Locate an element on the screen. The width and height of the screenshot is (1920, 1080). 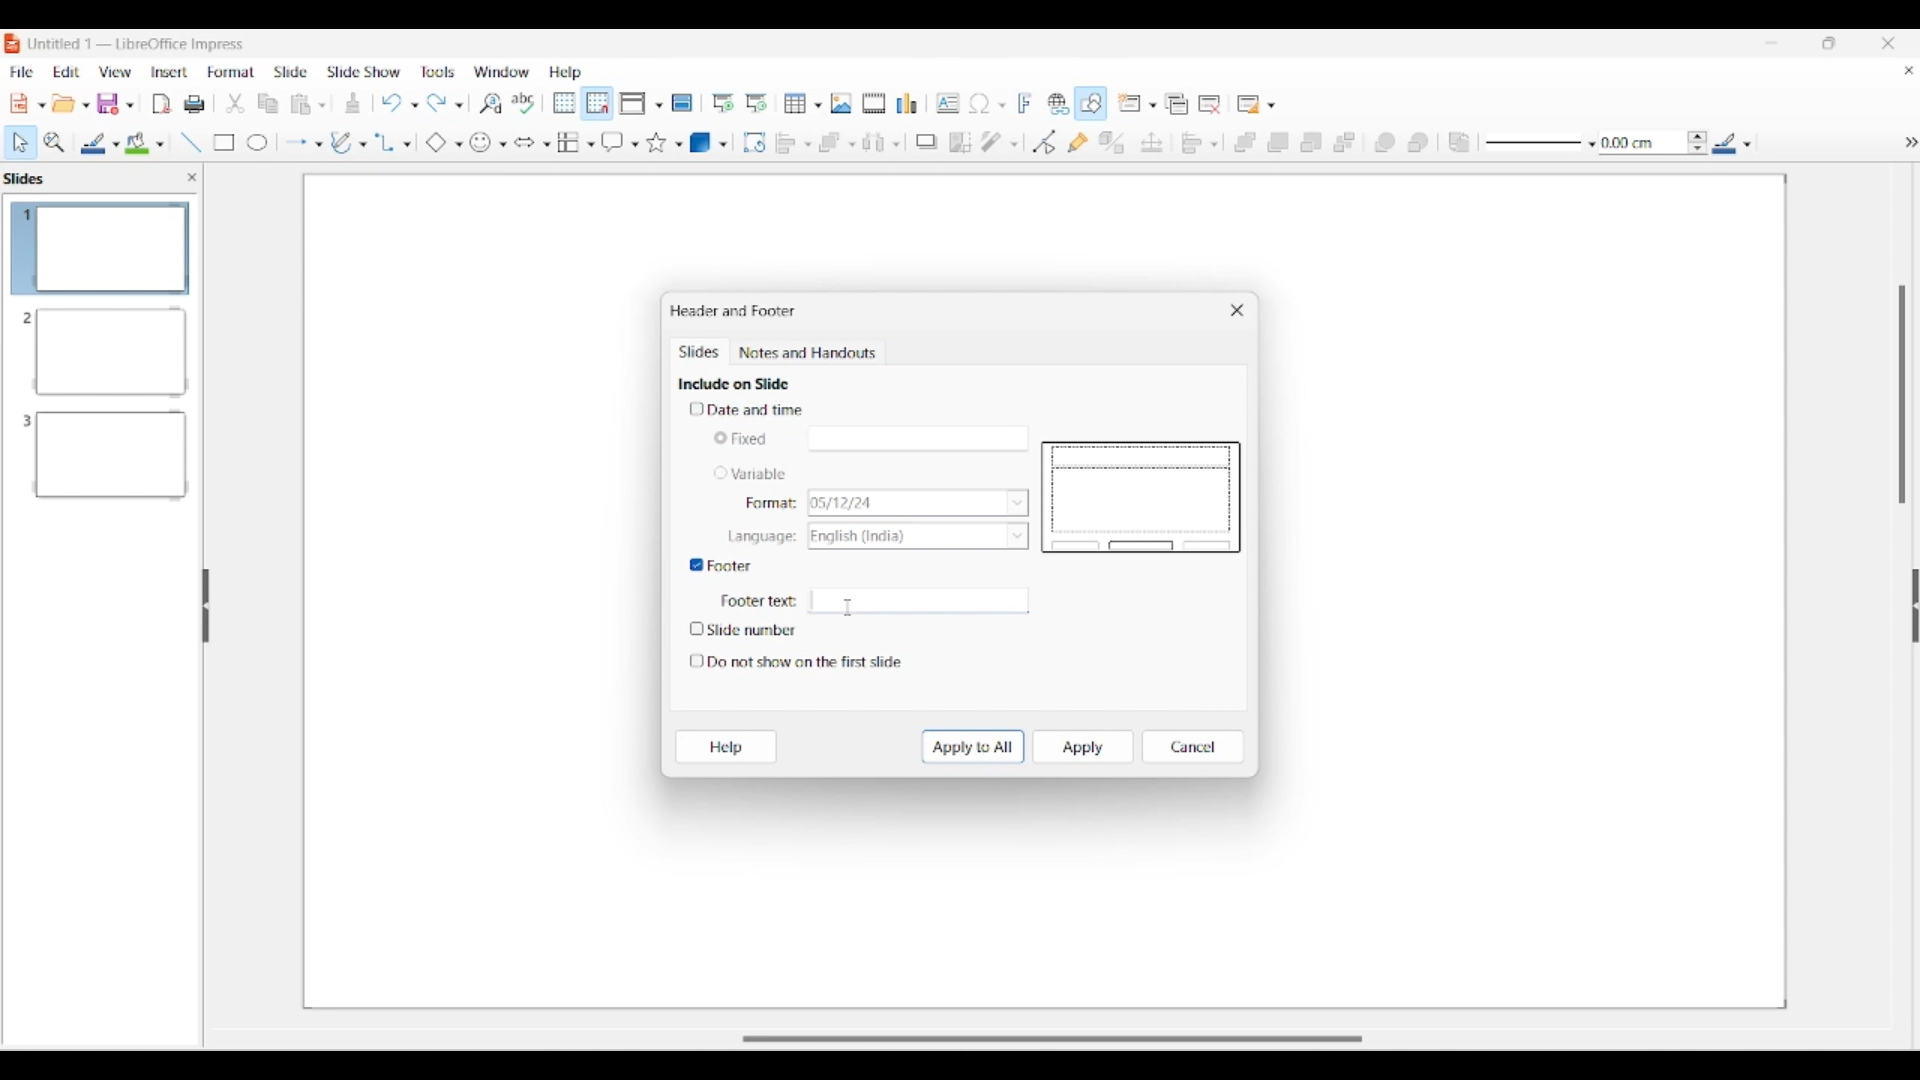
Insert textbox is located at coordinates (948, 103).